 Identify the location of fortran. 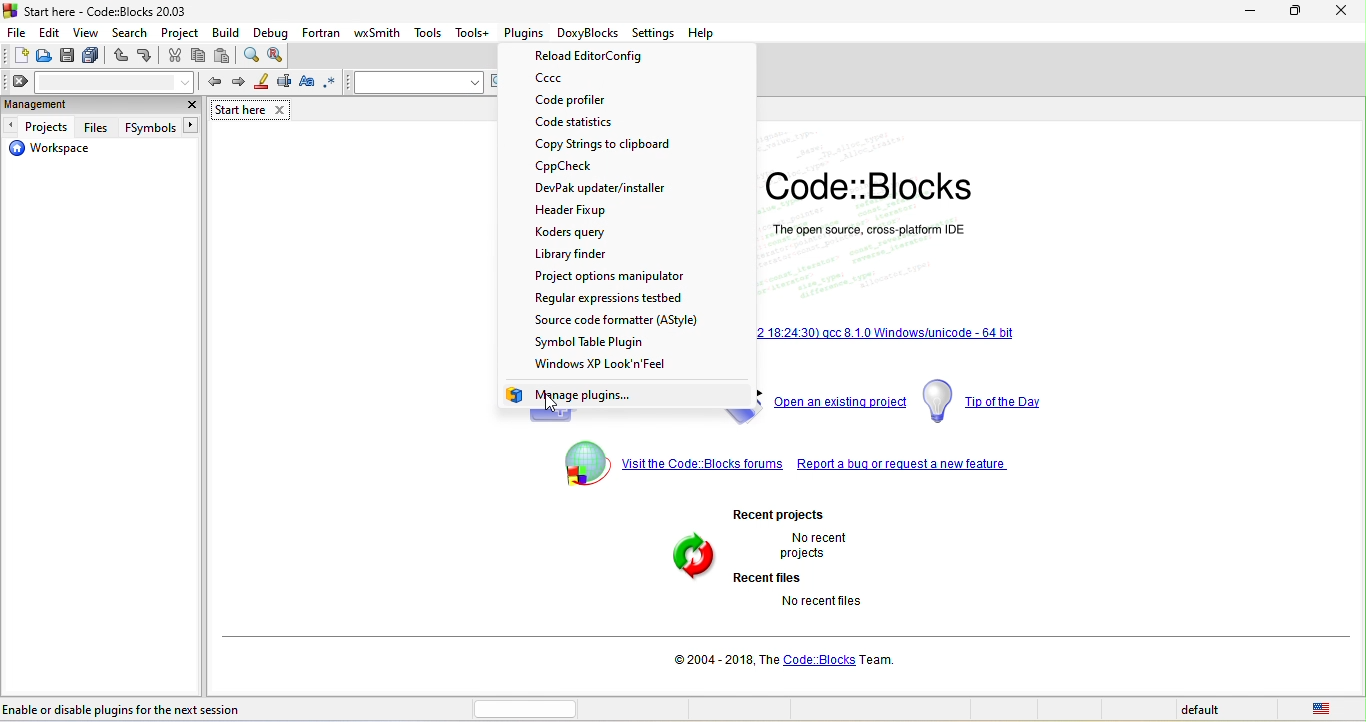
(320, 30).